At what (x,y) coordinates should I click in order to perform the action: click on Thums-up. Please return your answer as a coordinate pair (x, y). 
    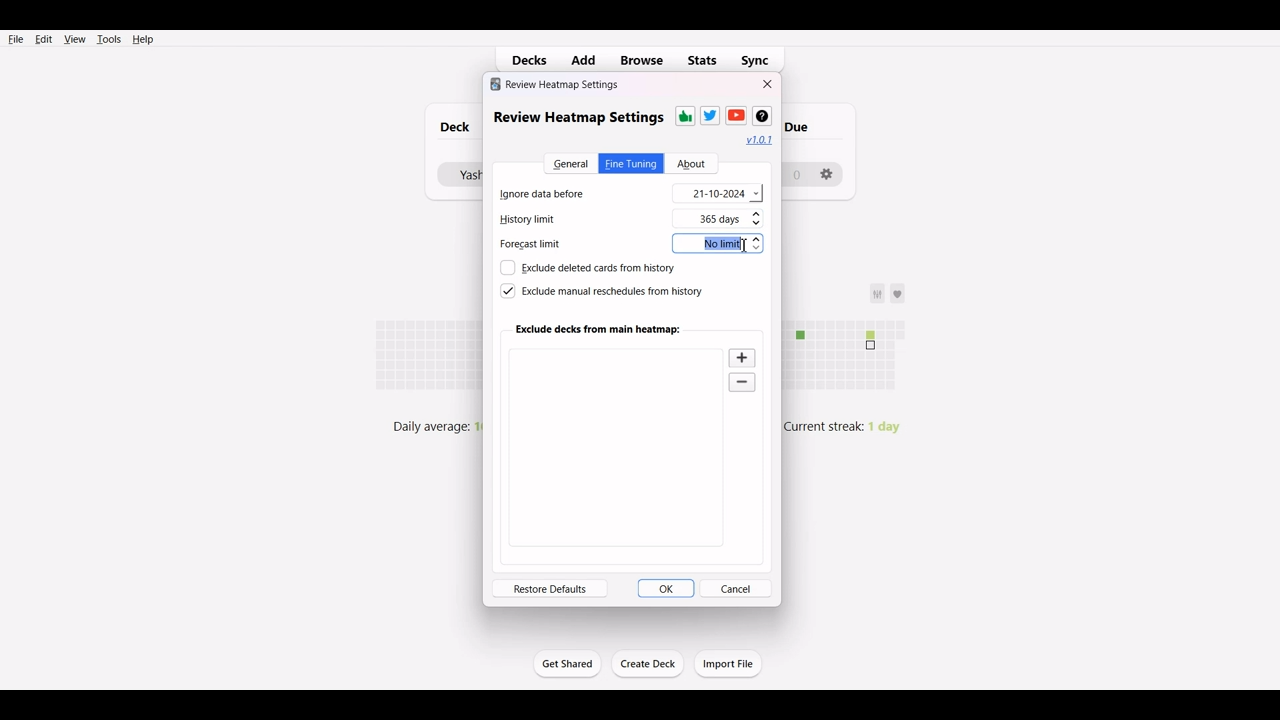
    Looking at the image, I should click on (684, 116).